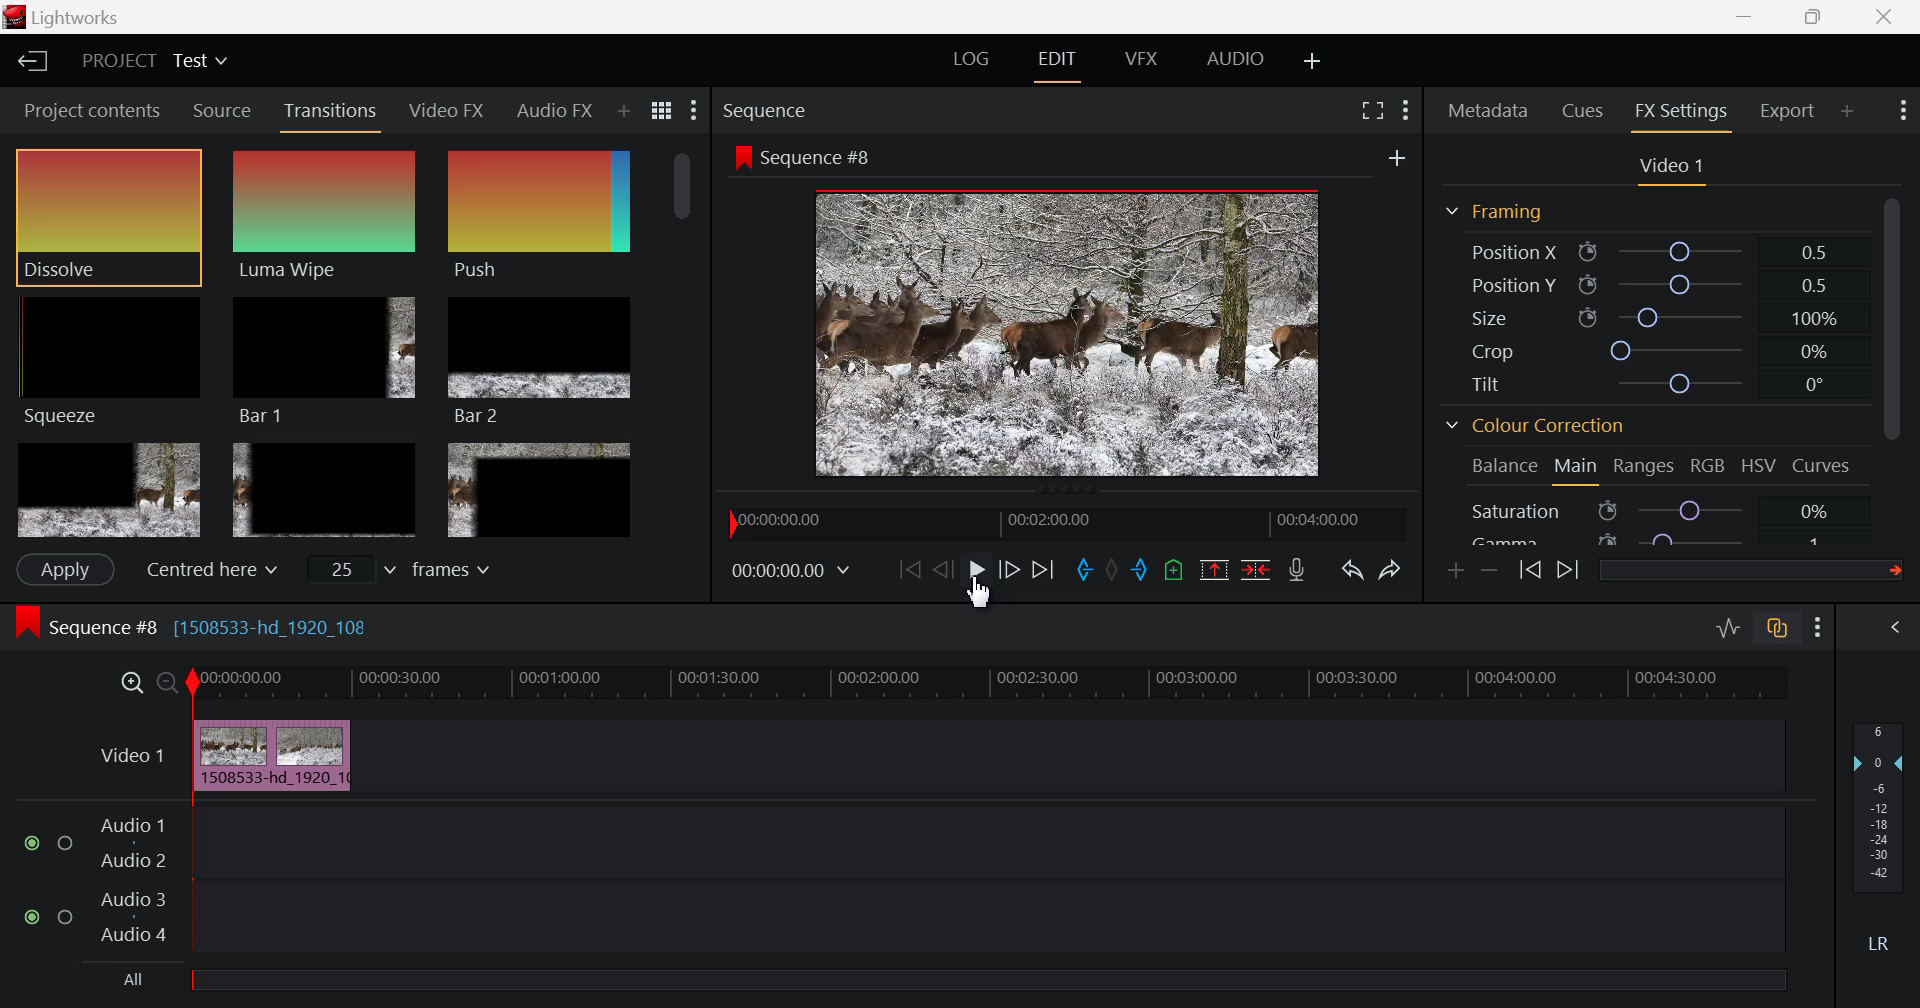  I want to click on Go Forward, so click(1010, 572).